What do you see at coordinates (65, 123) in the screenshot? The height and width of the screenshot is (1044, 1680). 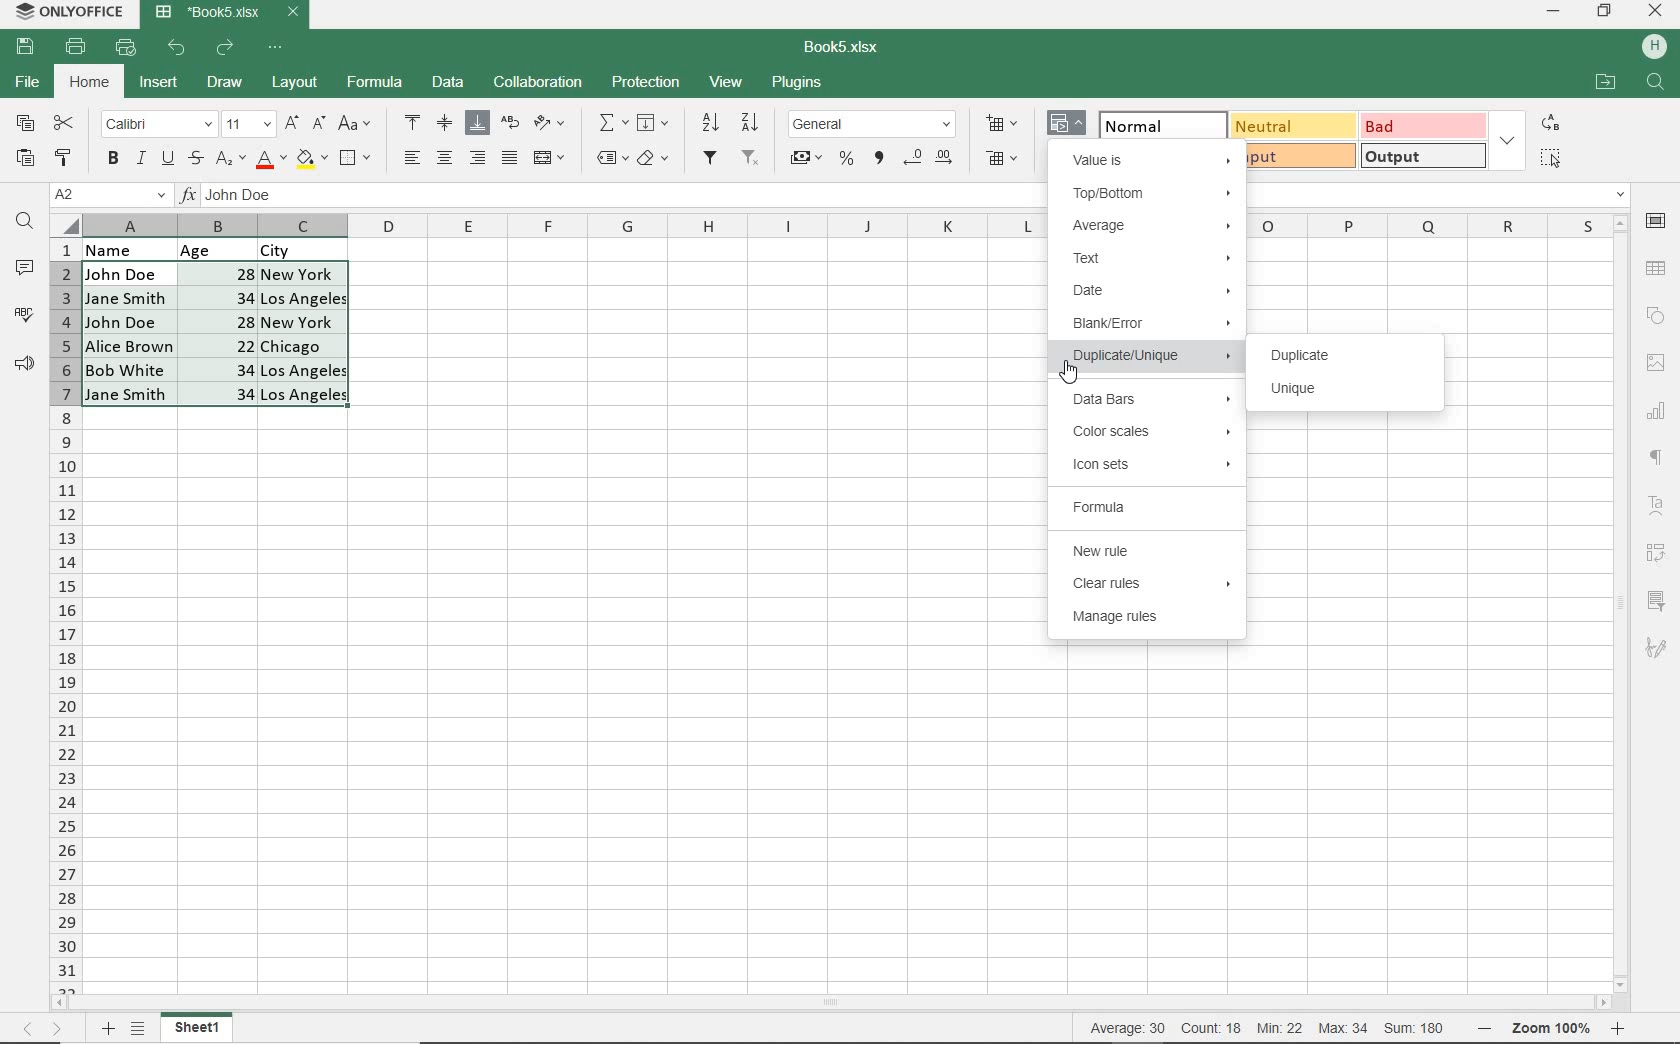 I see `CUT` at bounding box center [65, 123].